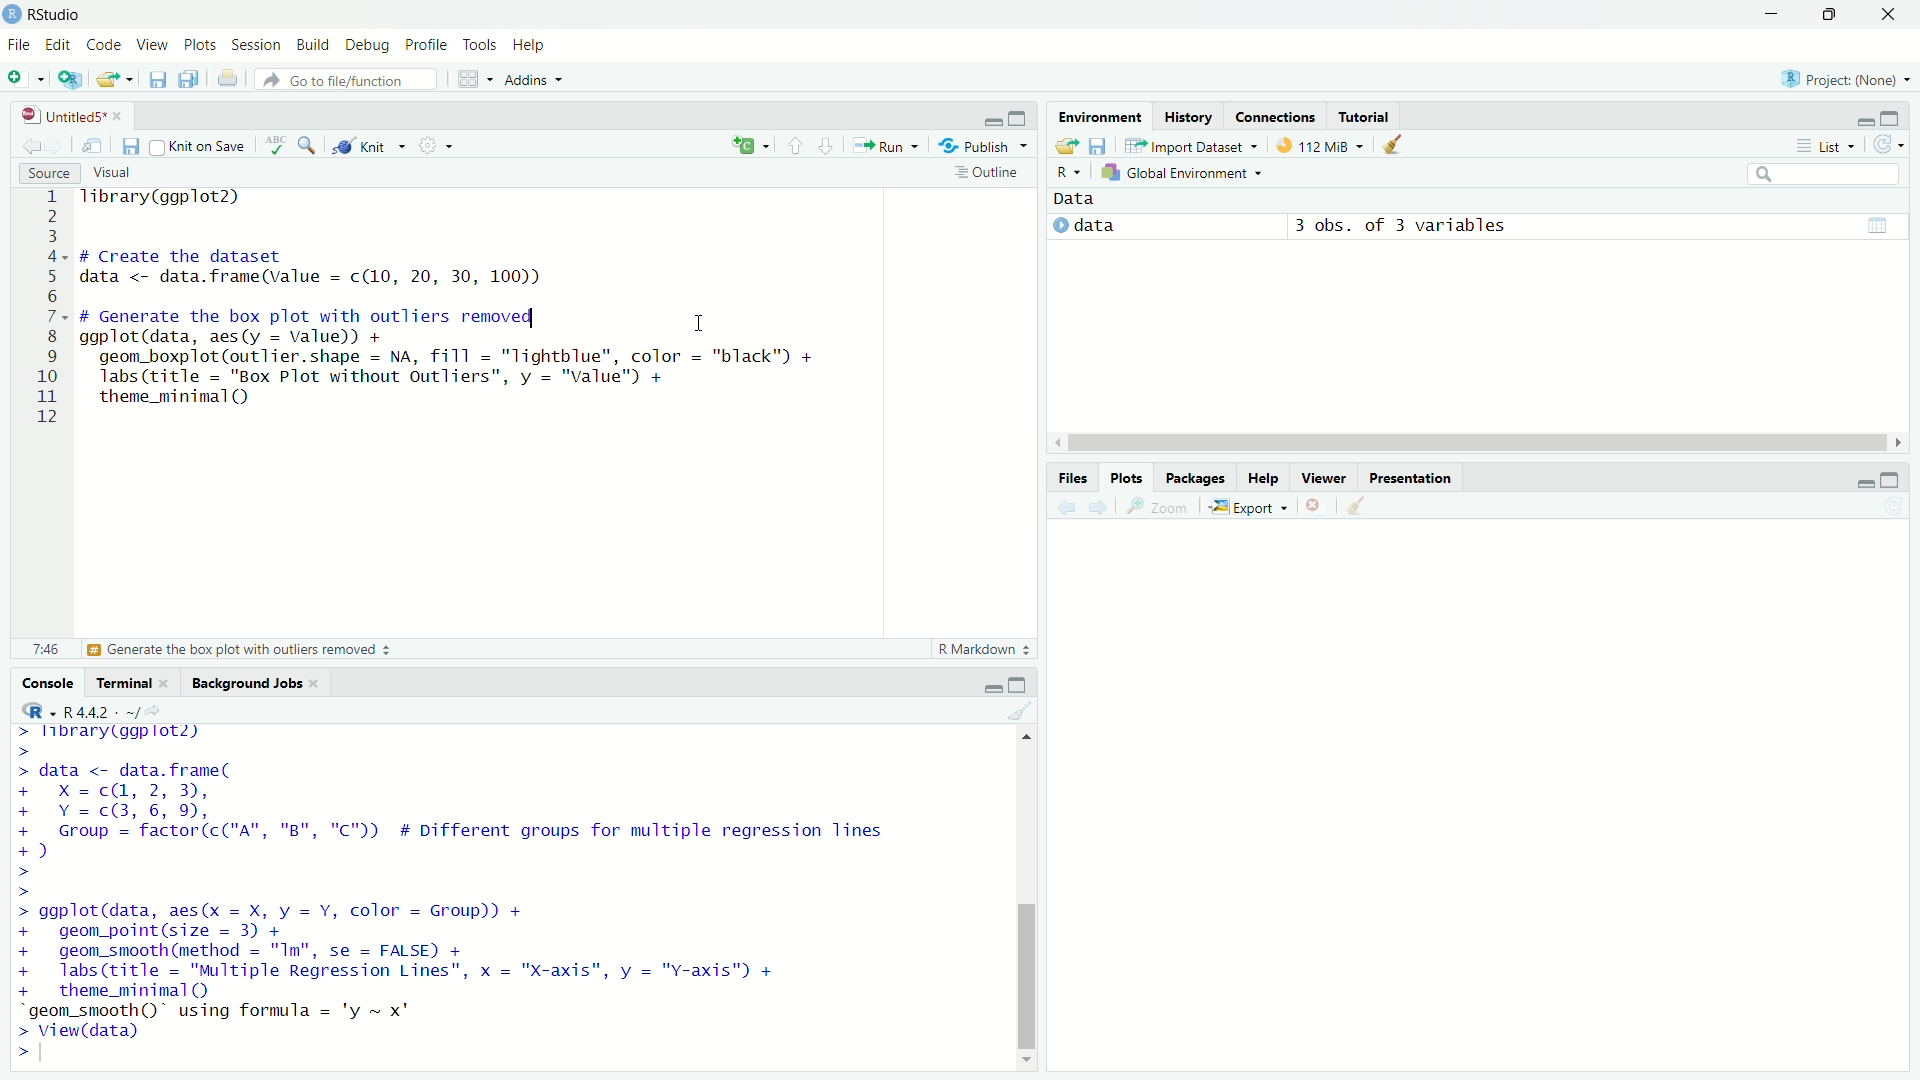  I want to click on © data 3 obs. of 3 variables, so click(1329, 228).